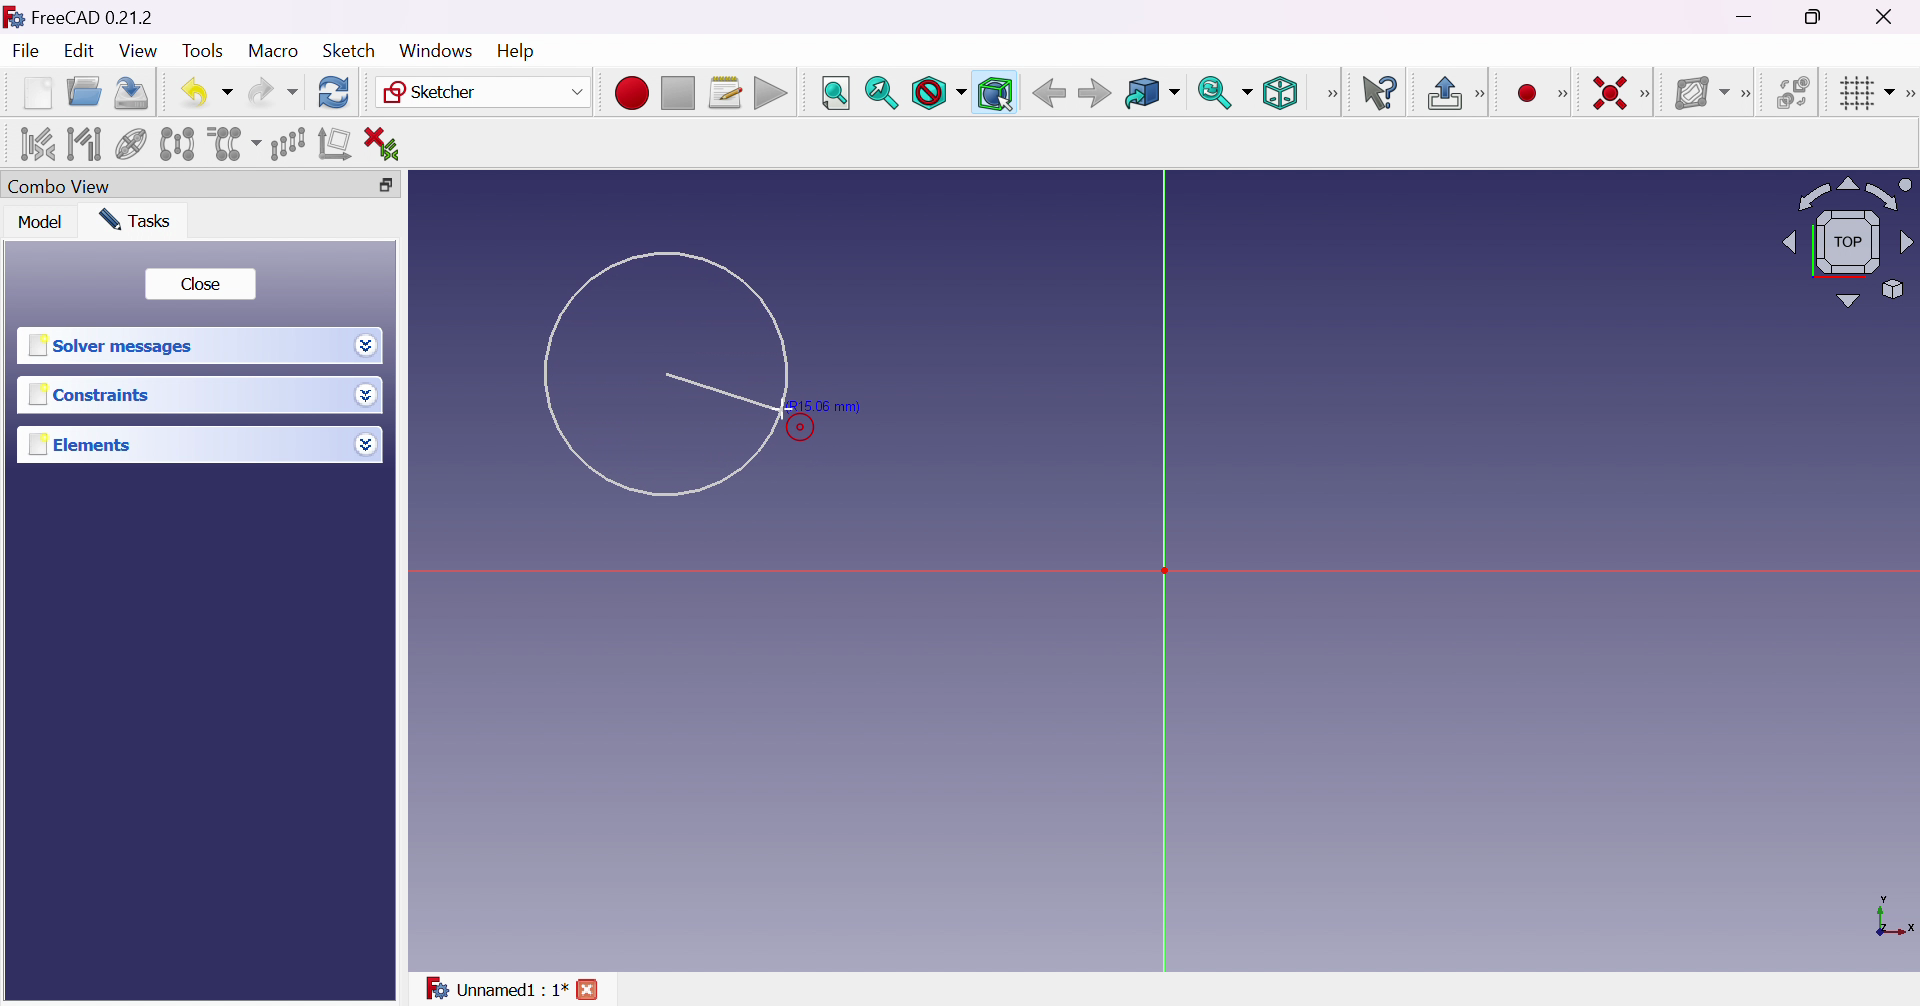 The image size is (1920, 1006). Describe the element at coordinates (335, 145) in the screenshot. I see `Remove axes alignment` at that location.